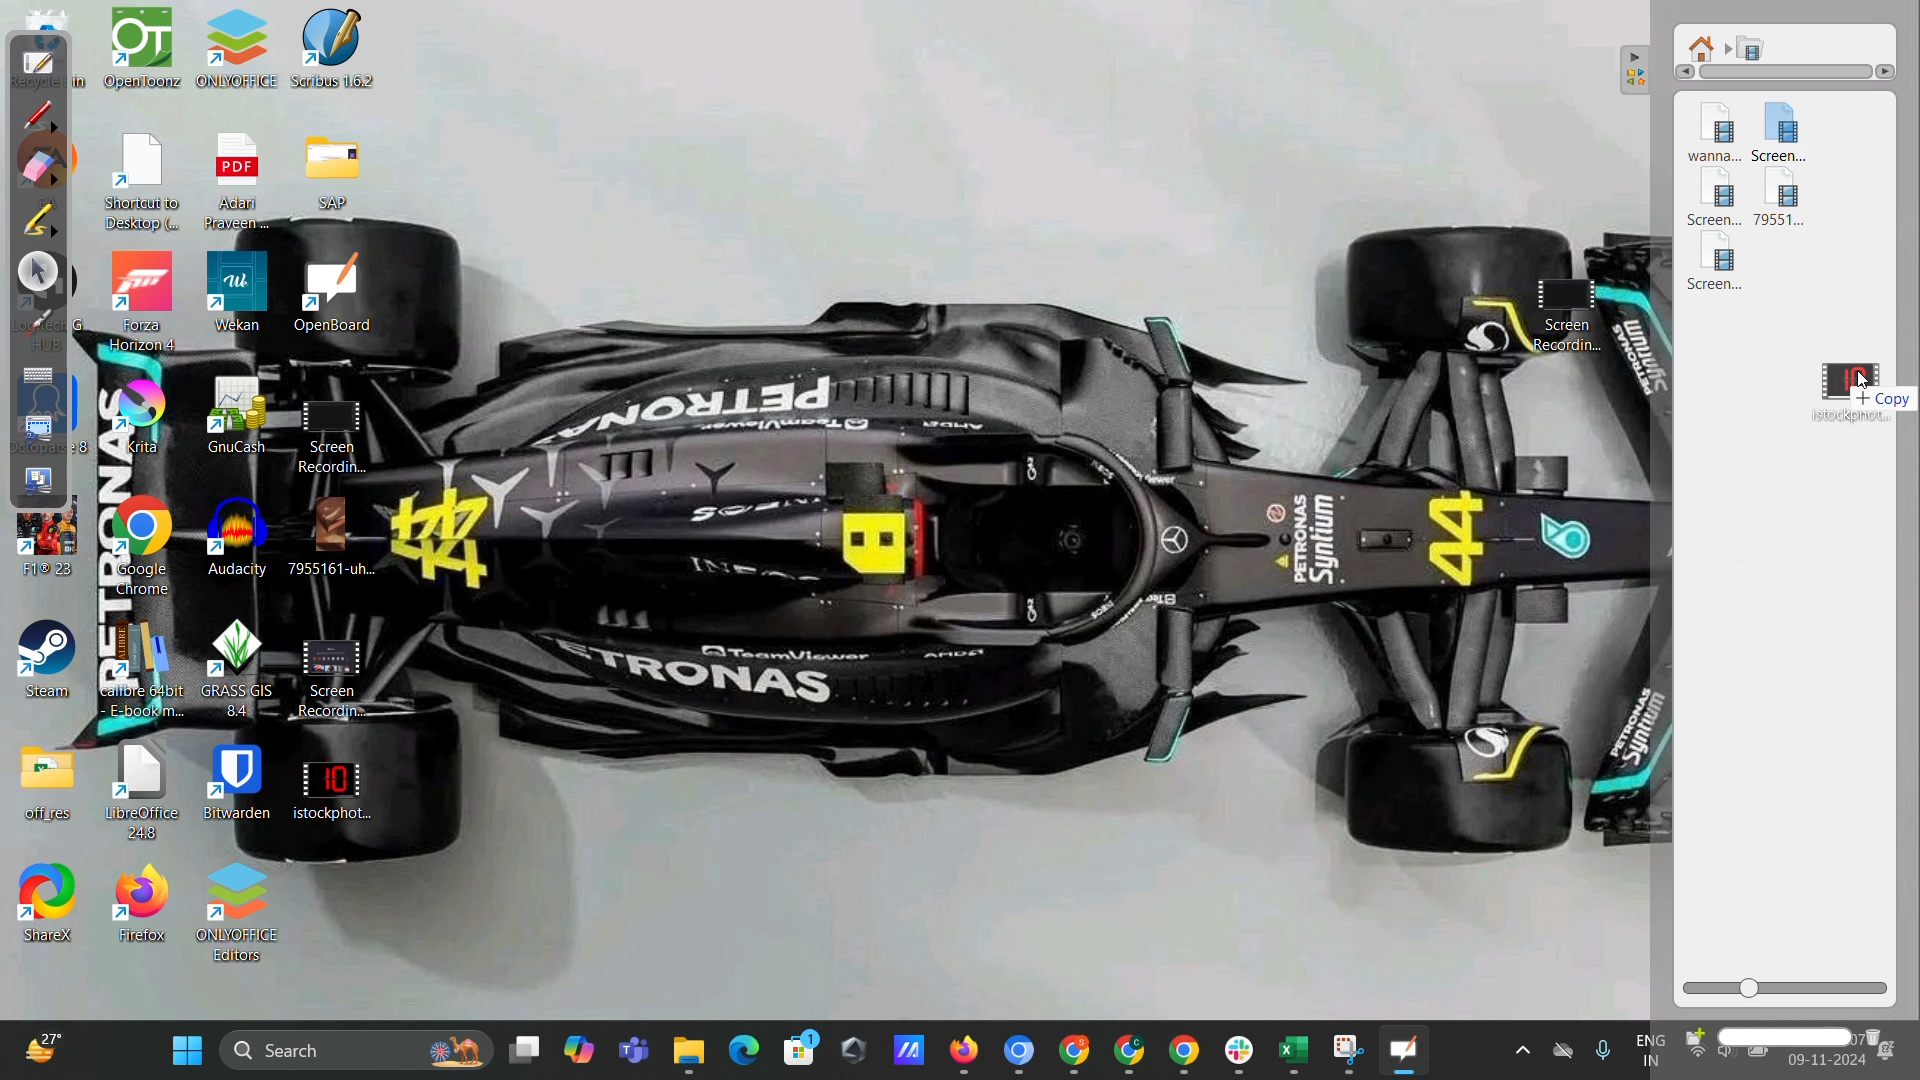 This screenshot has width=1920, height=1080. Describe the element at coordinates (150, 796) in the screenshot. I see `LibreOffice 44.8` at that location.